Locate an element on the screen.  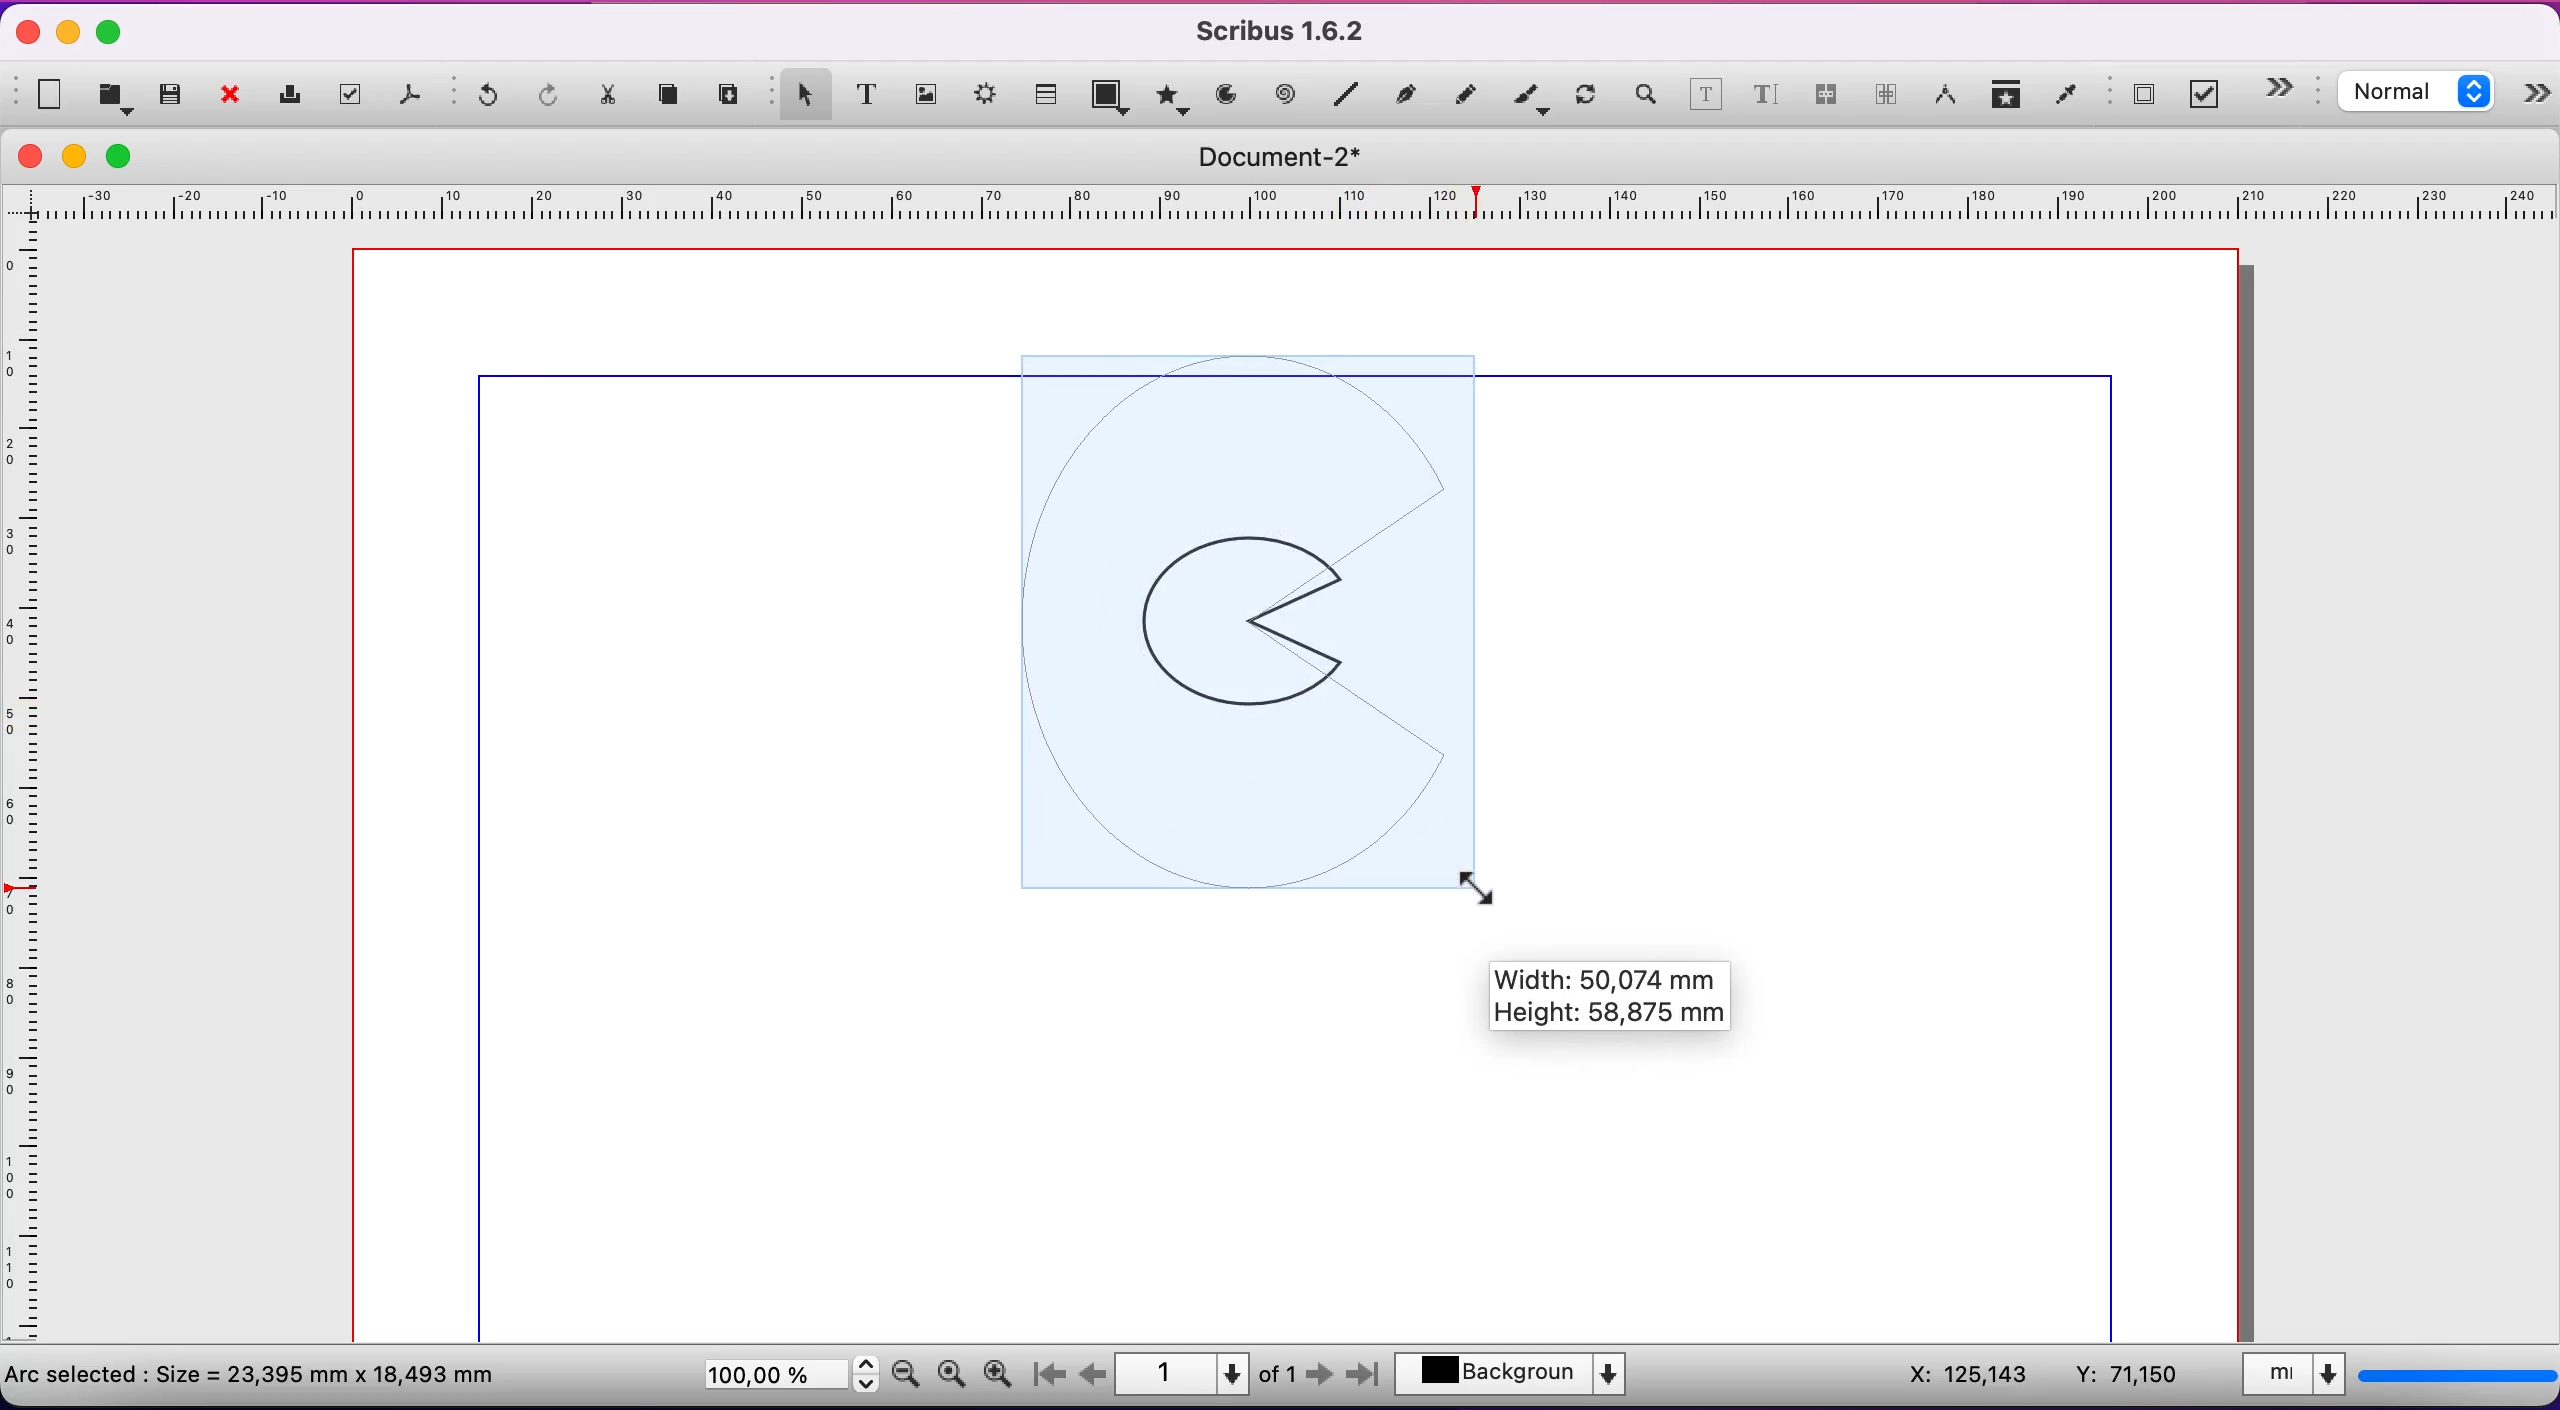
arc is located at coordinates (1226, 95).